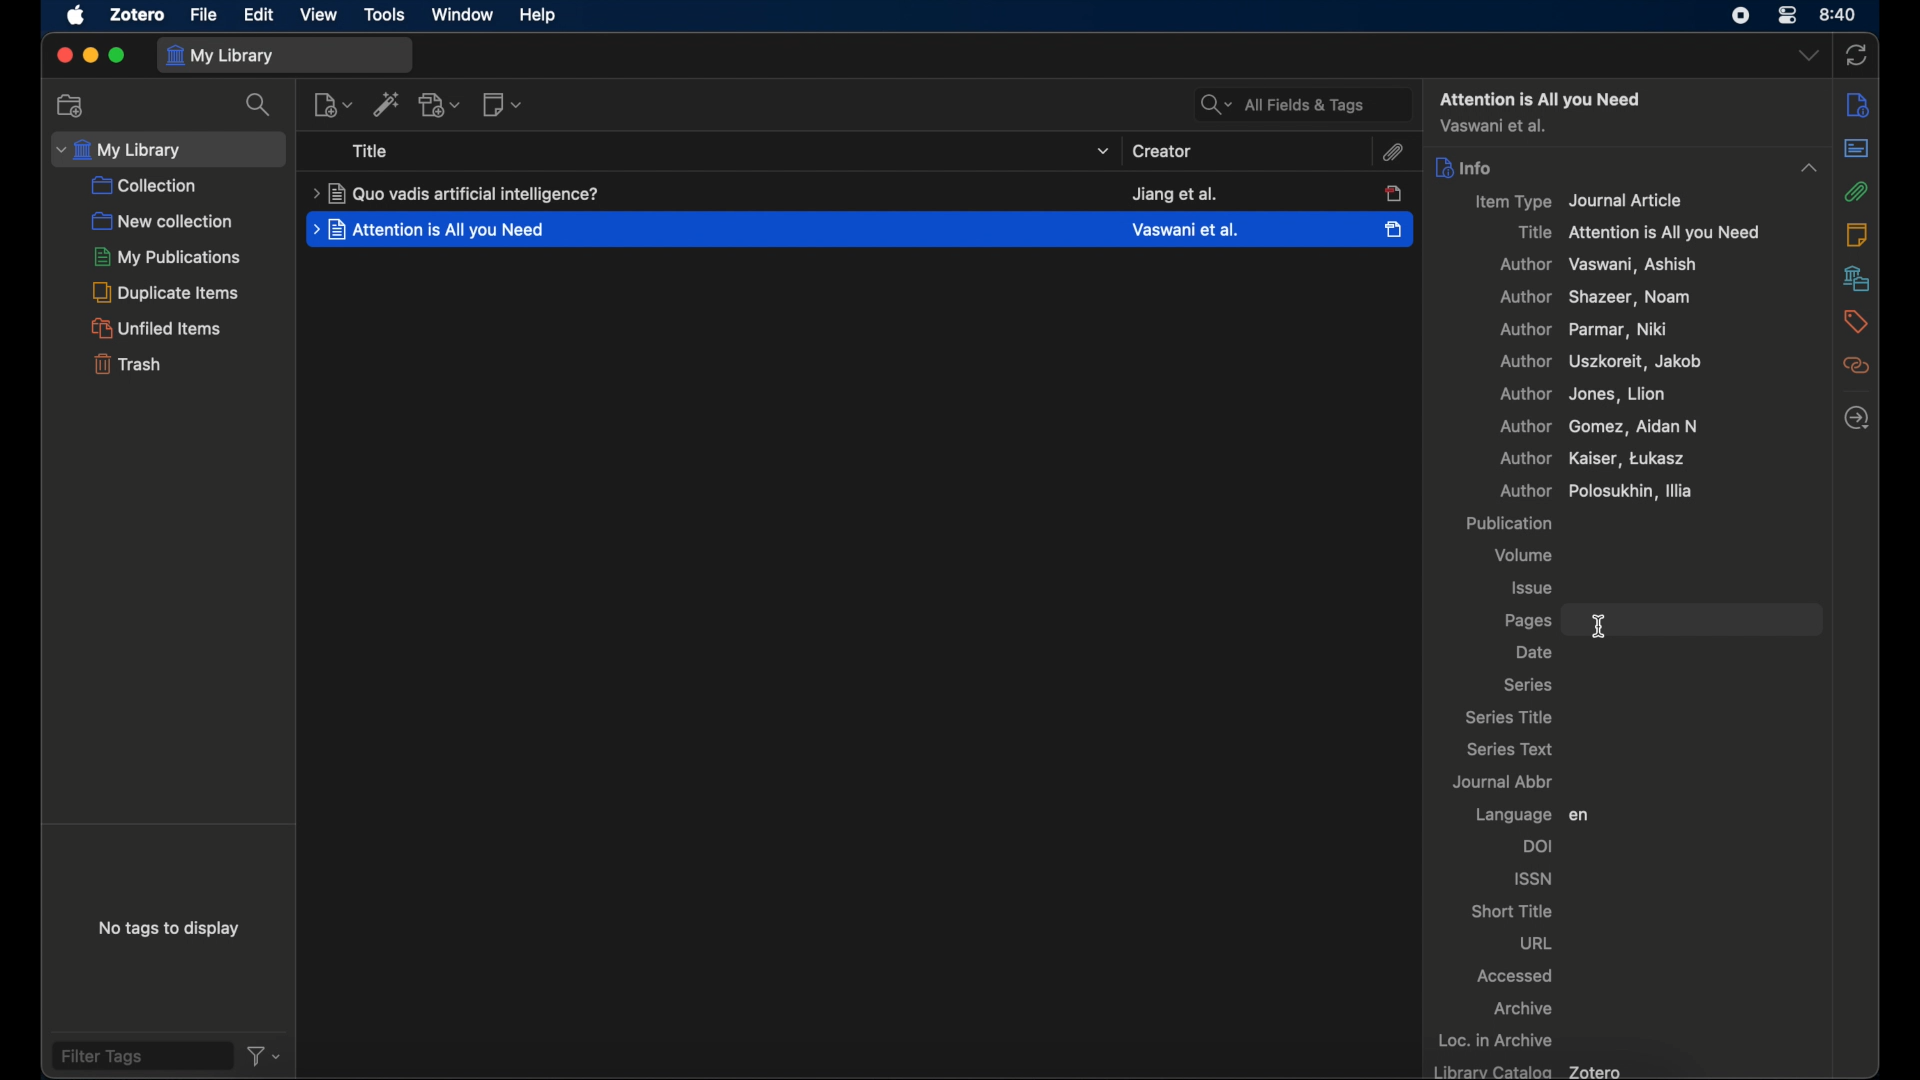  Describe the element at coordinates (1175, 193) in the screenshot. I see `creator name` at that location.